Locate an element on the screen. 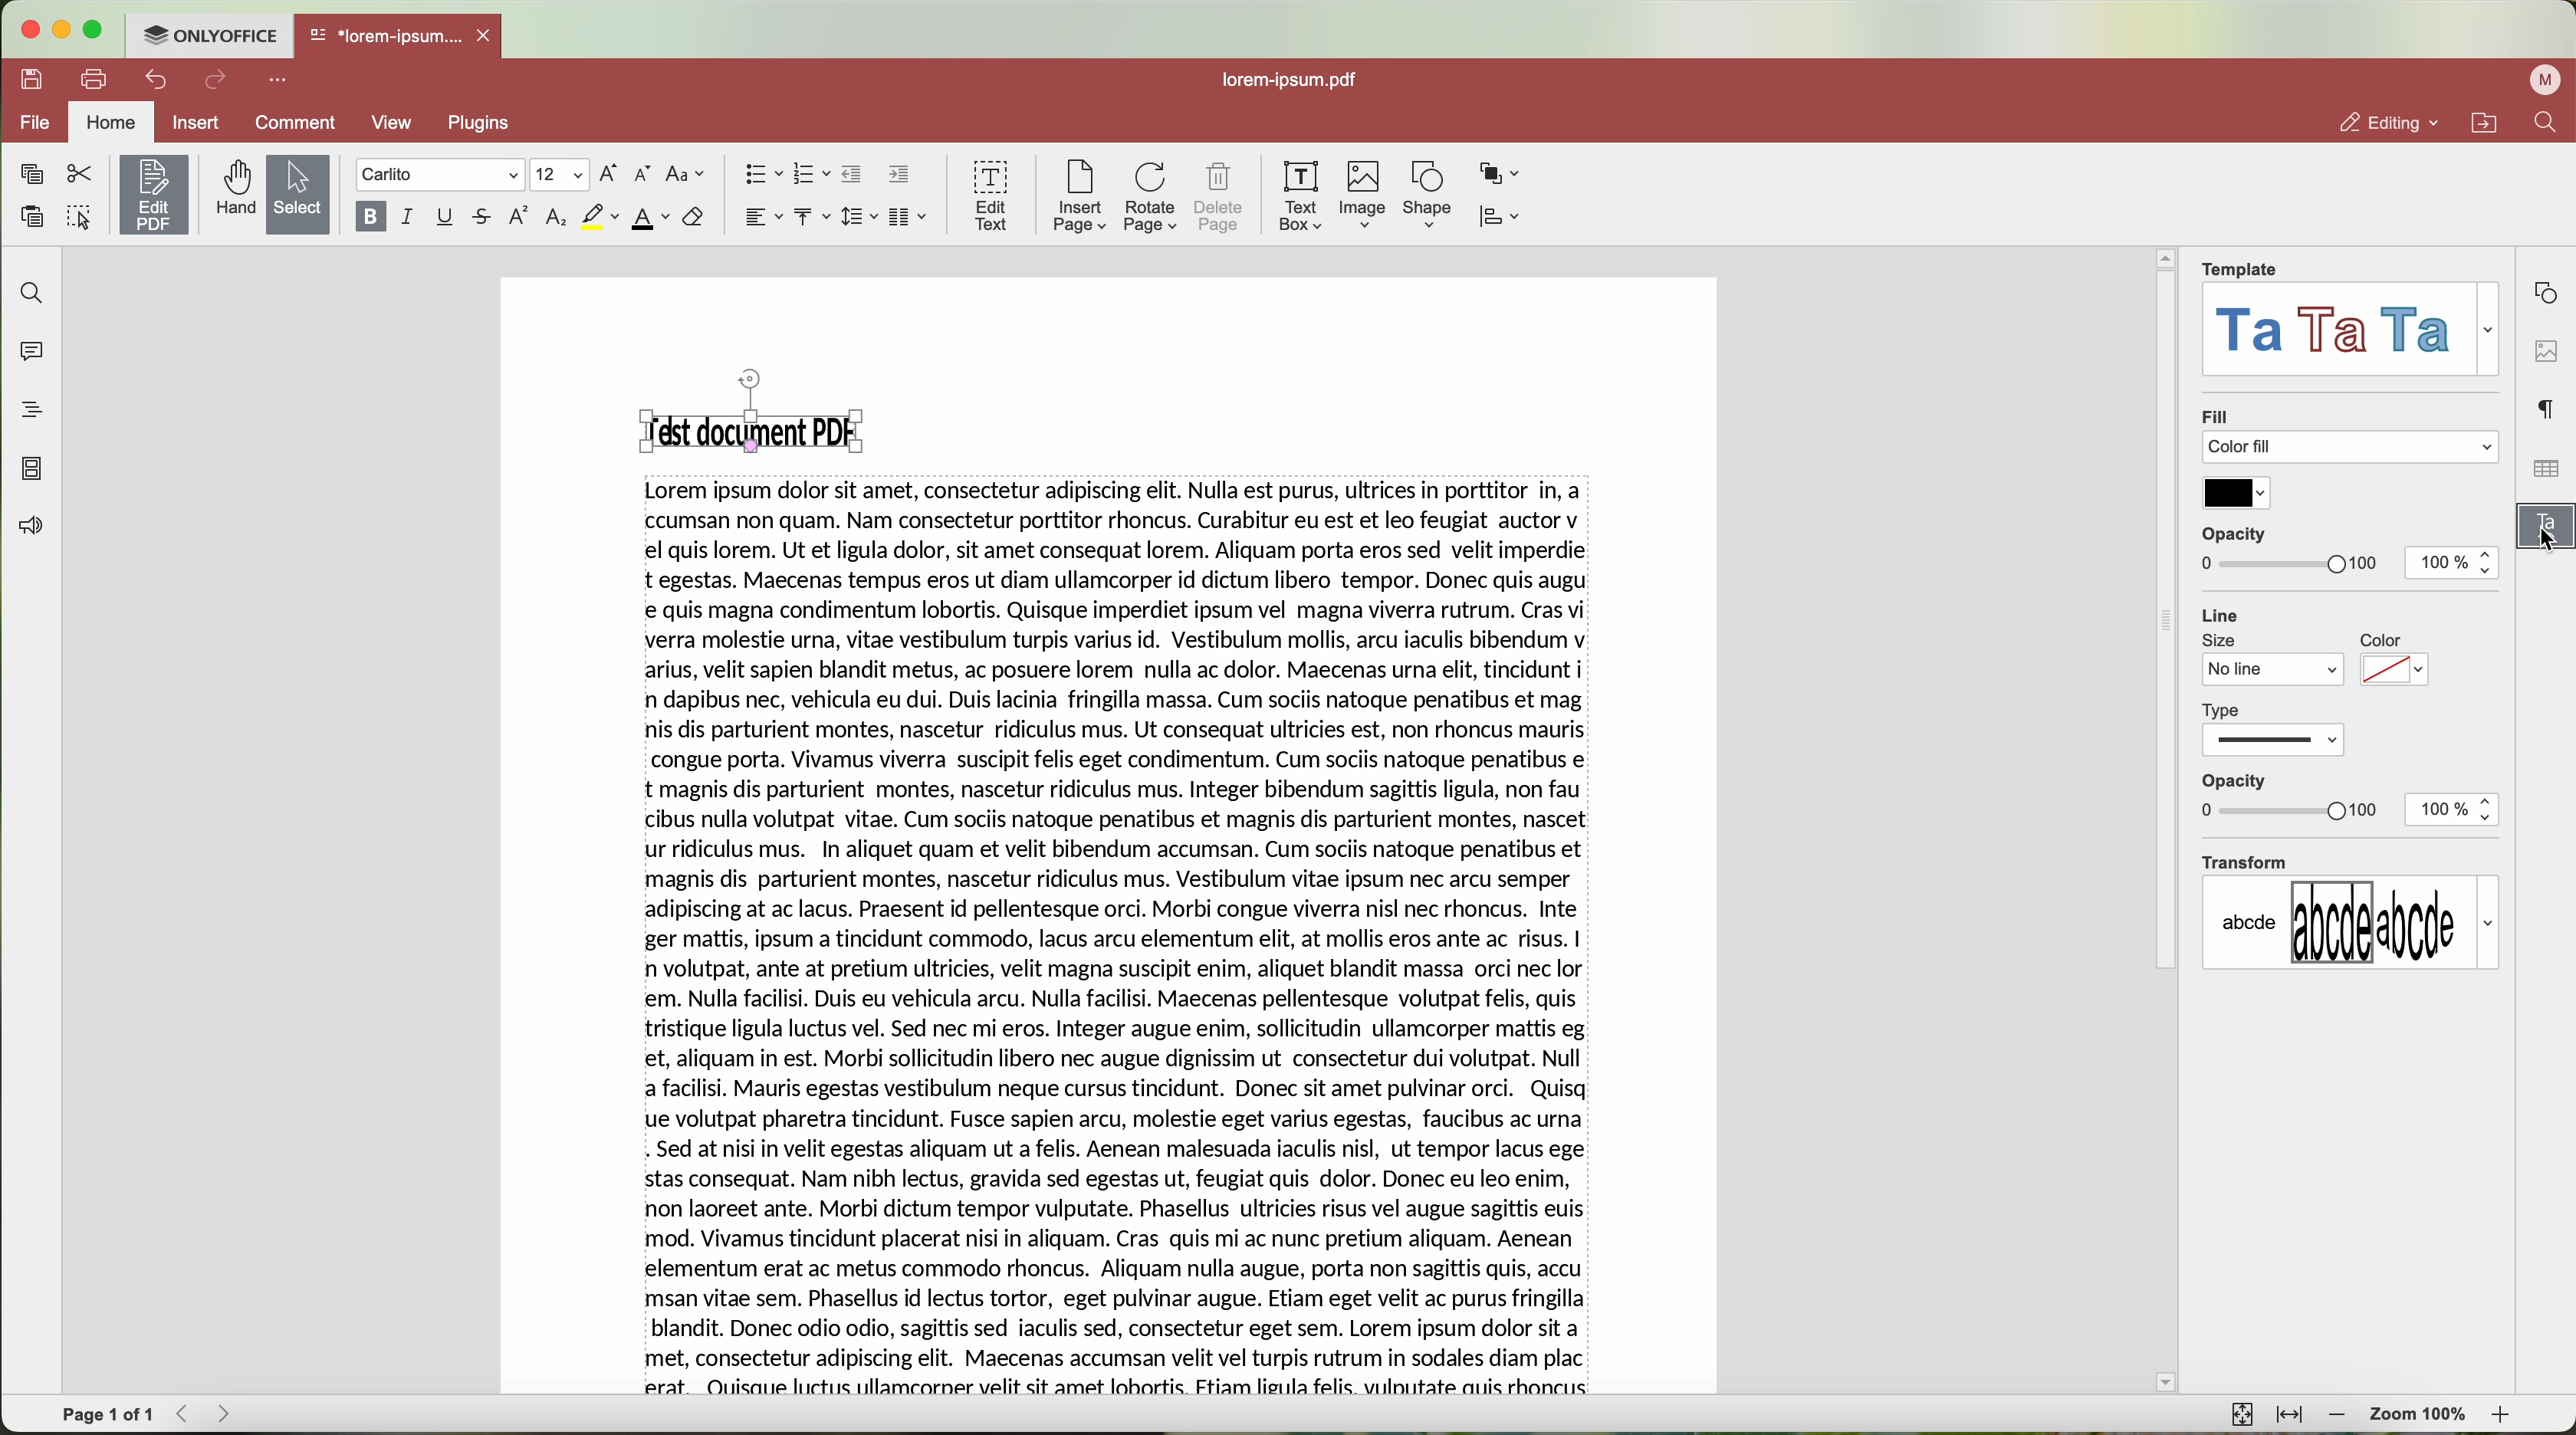 The width and height of the screenshot is (2576, 1435). cursor is located at coordinates (2543, 544).